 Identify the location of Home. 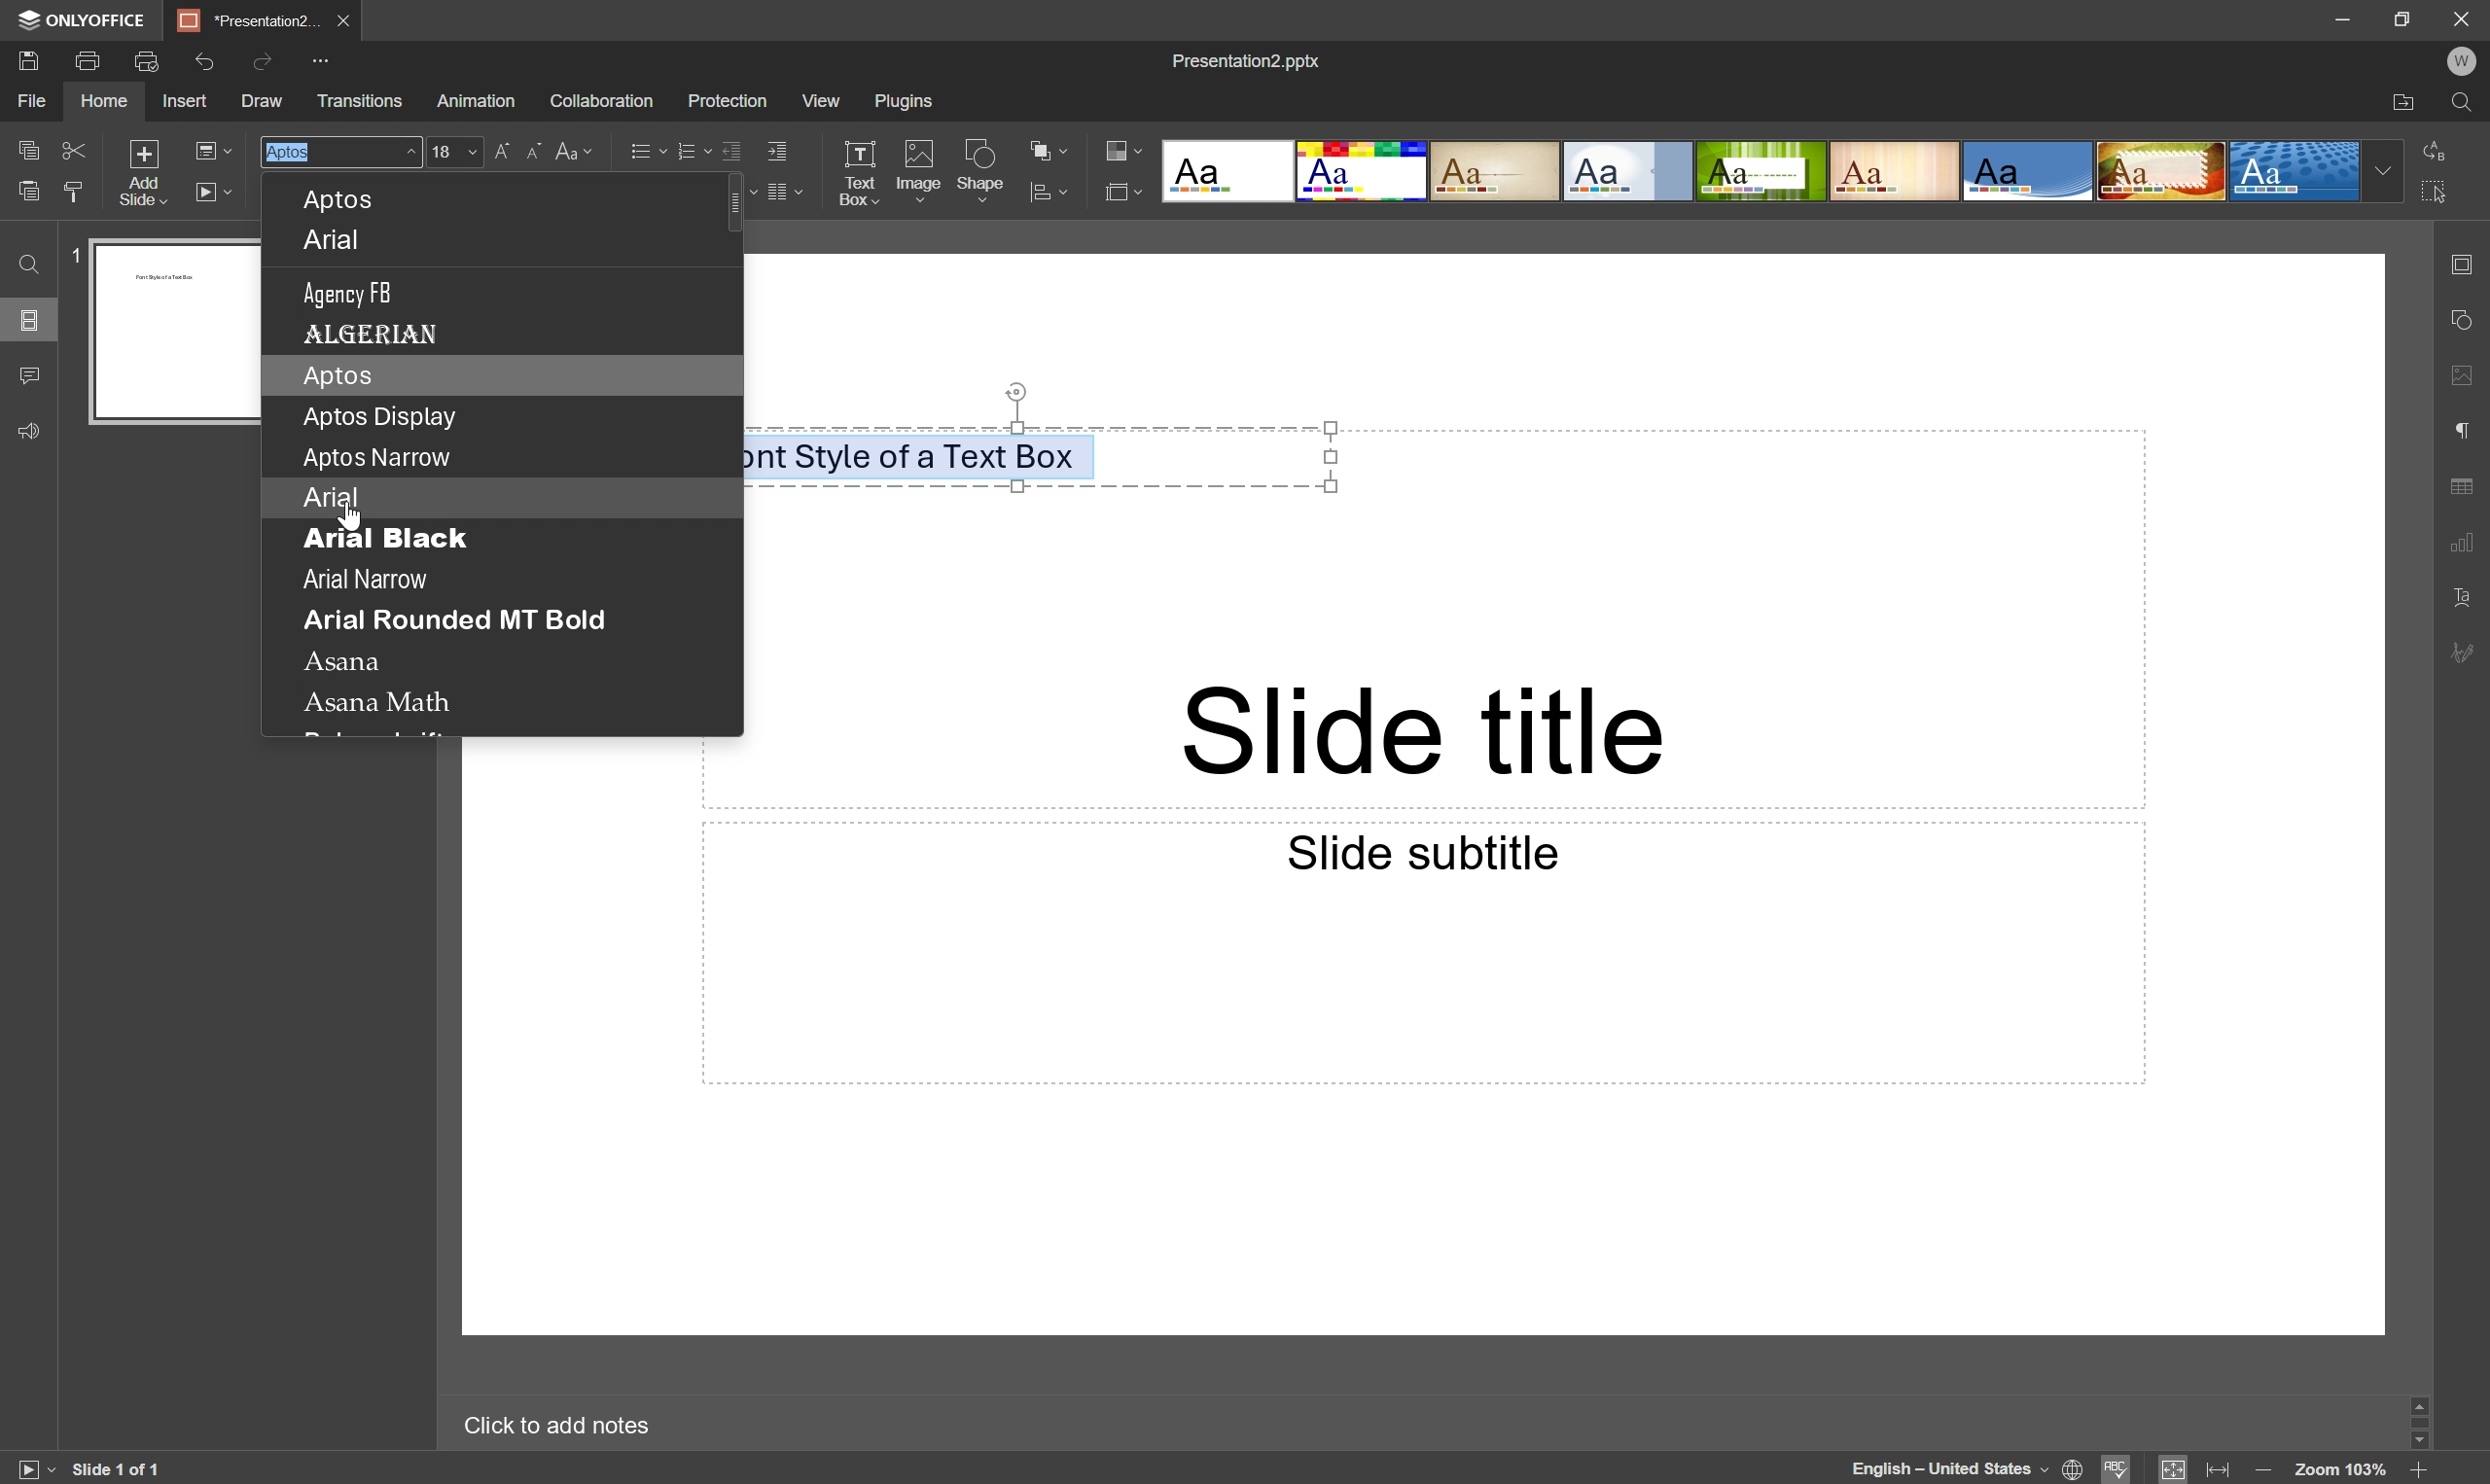
(104, 101).